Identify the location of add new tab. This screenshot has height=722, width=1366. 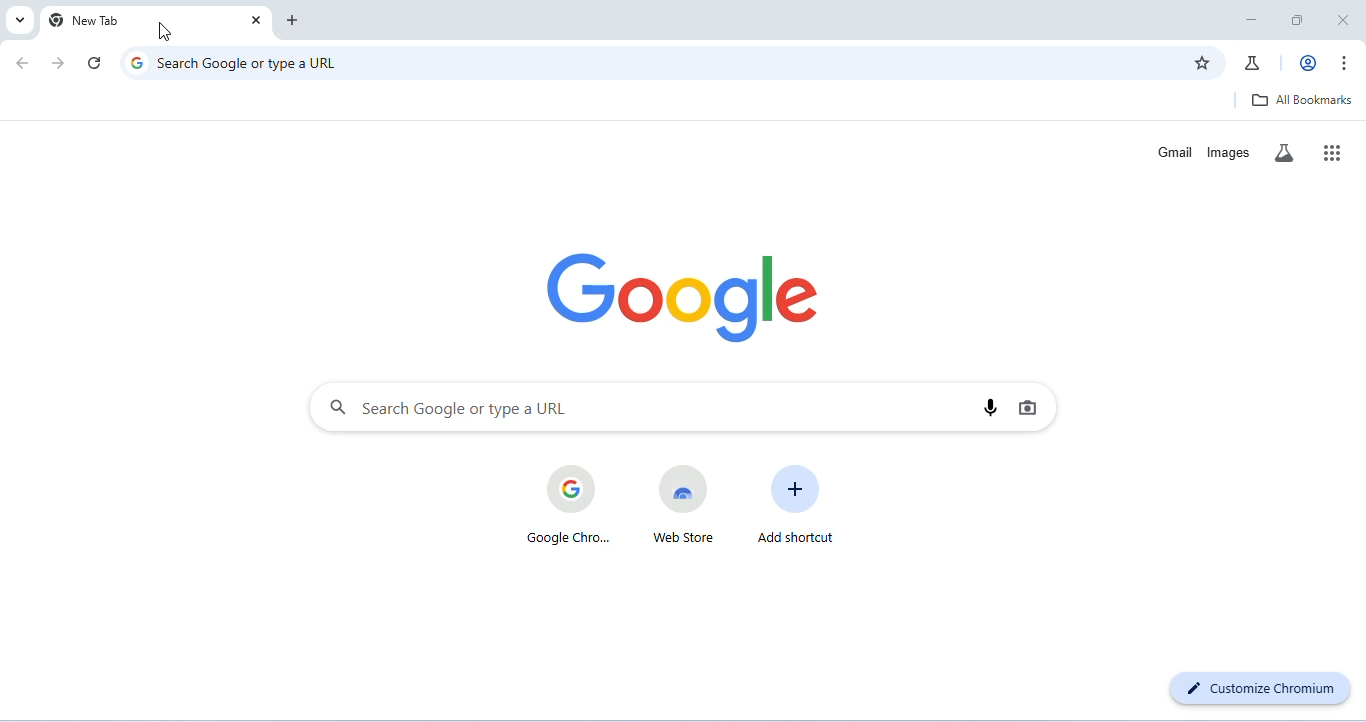
(294, 21).